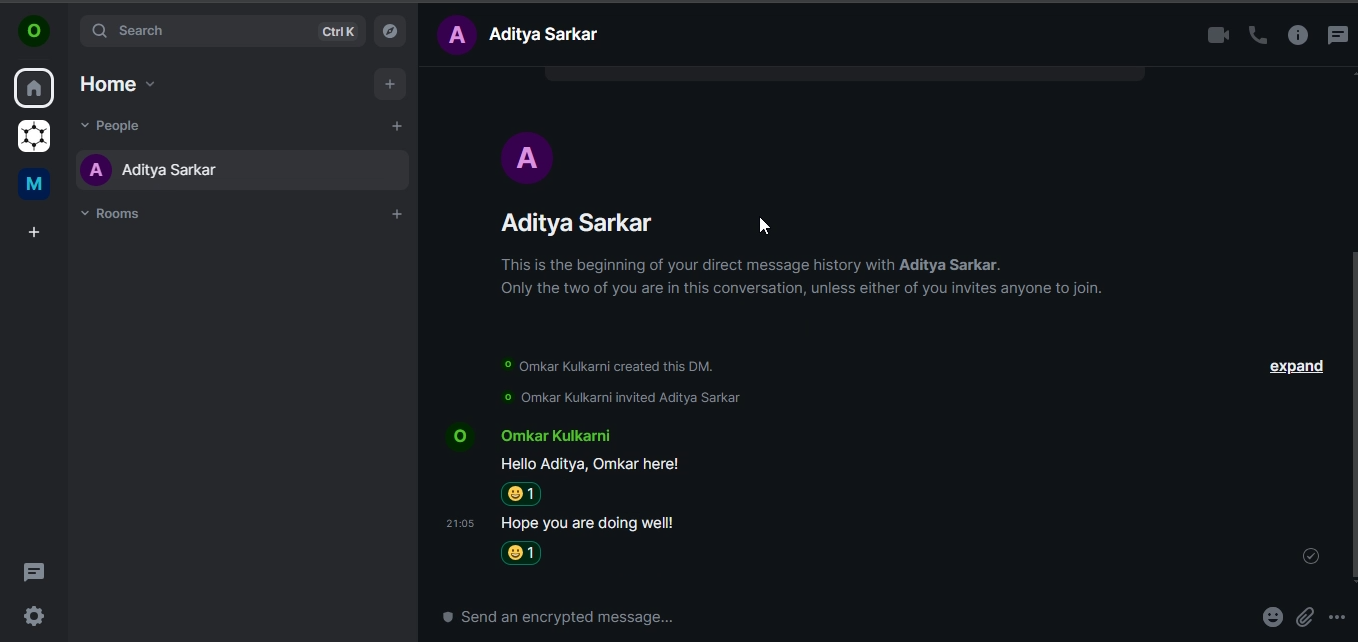  I want to click on expand, so click(1296, 366).